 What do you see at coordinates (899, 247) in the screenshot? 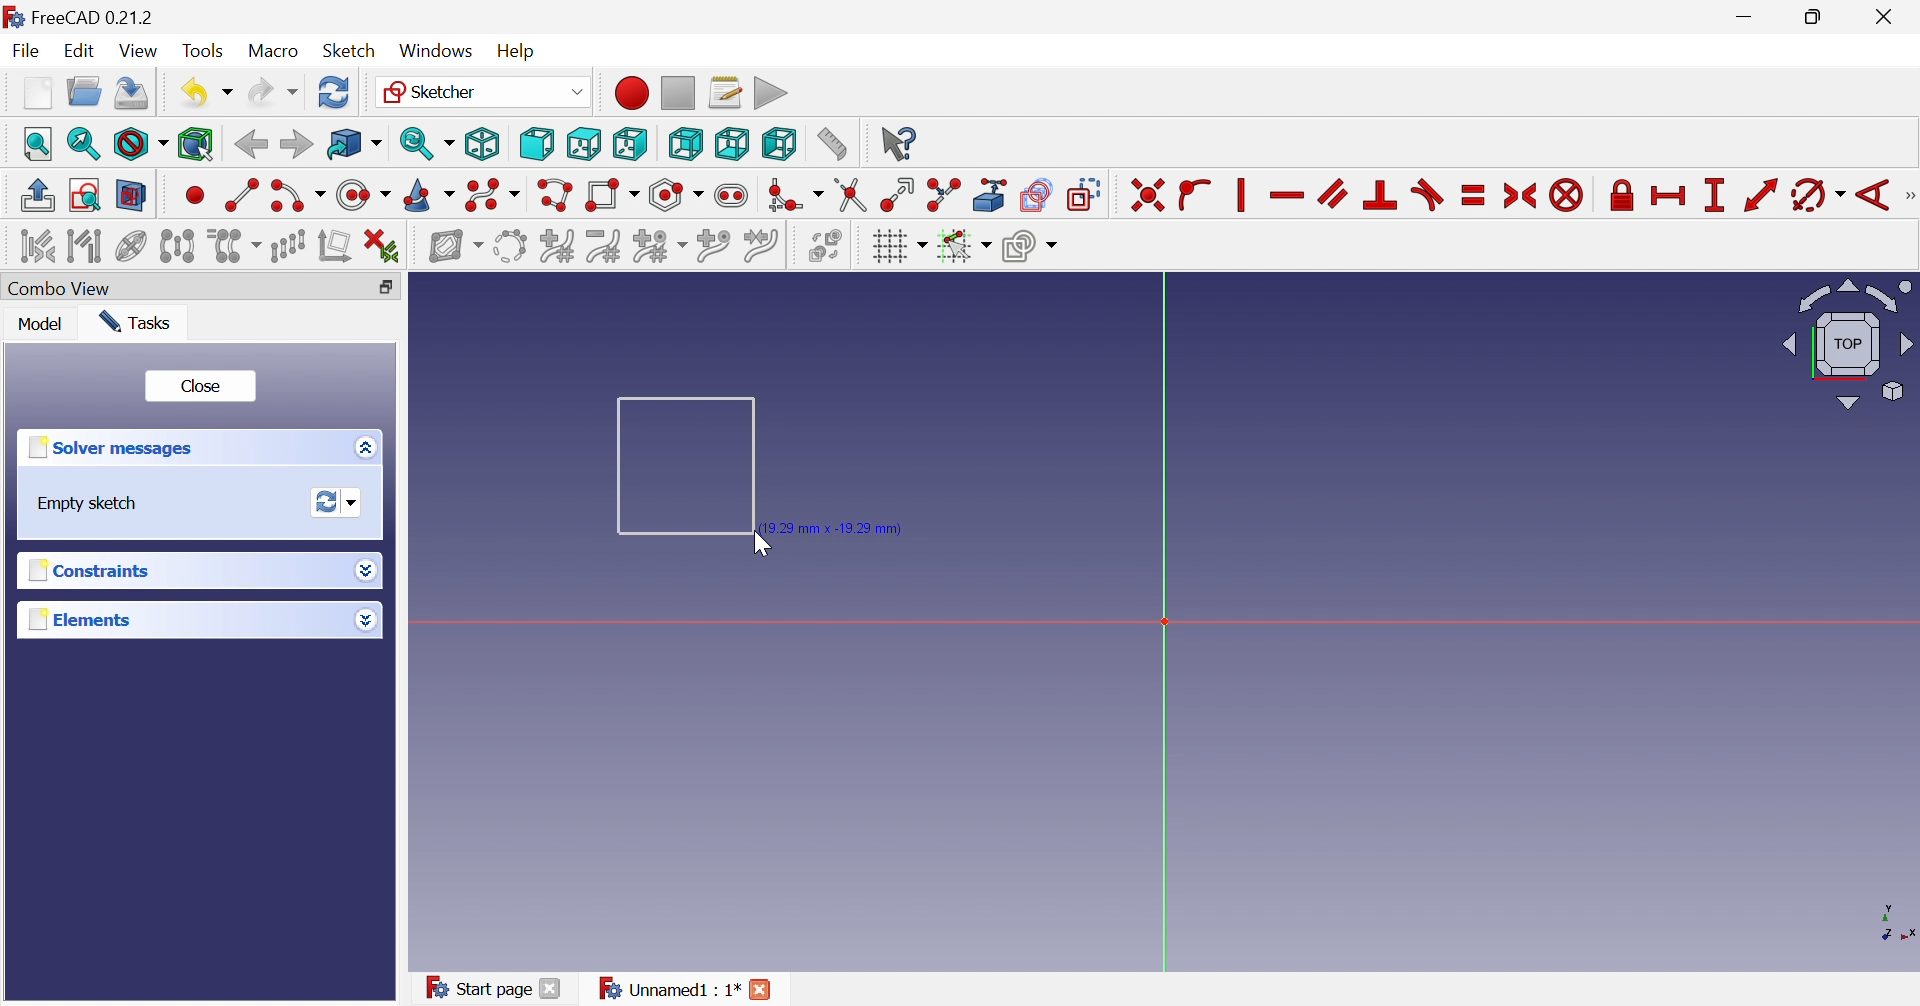
I see `Toggle grid` at bounding box center [899, 247].